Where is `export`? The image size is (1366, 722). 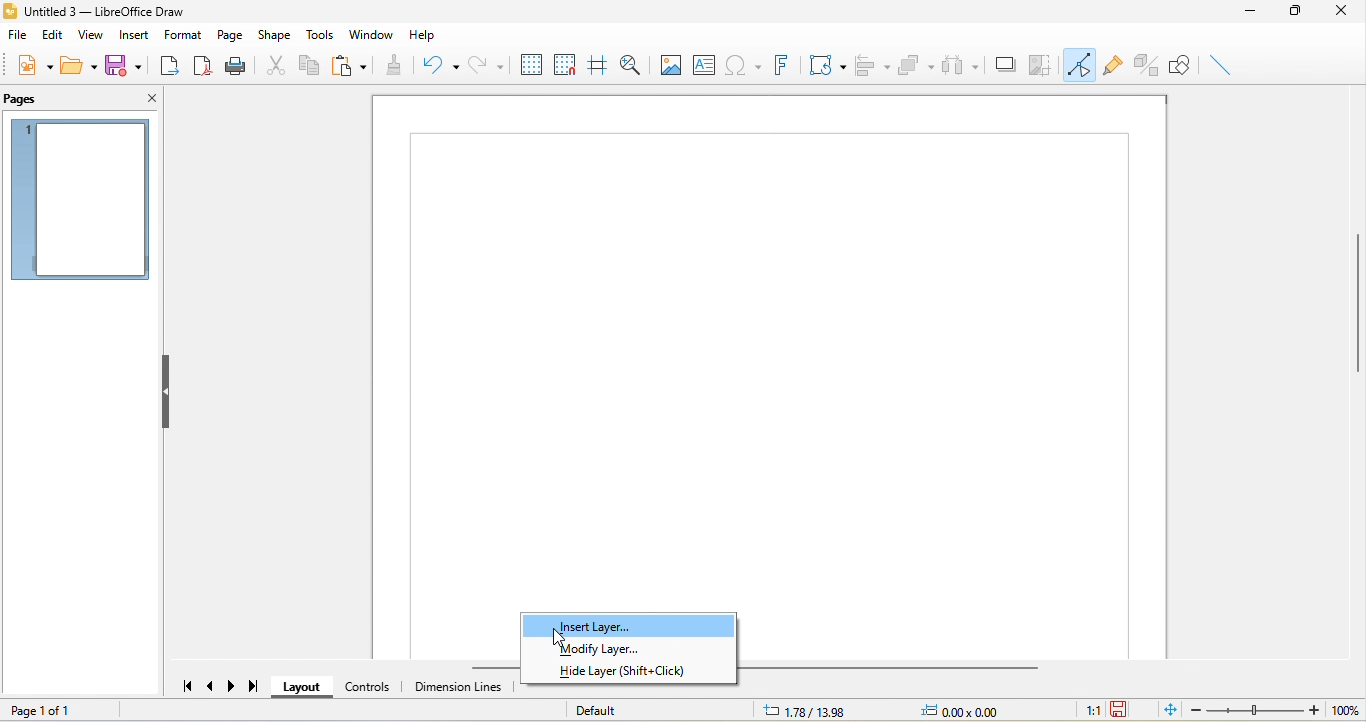
export is located at coordinates (171, 66).